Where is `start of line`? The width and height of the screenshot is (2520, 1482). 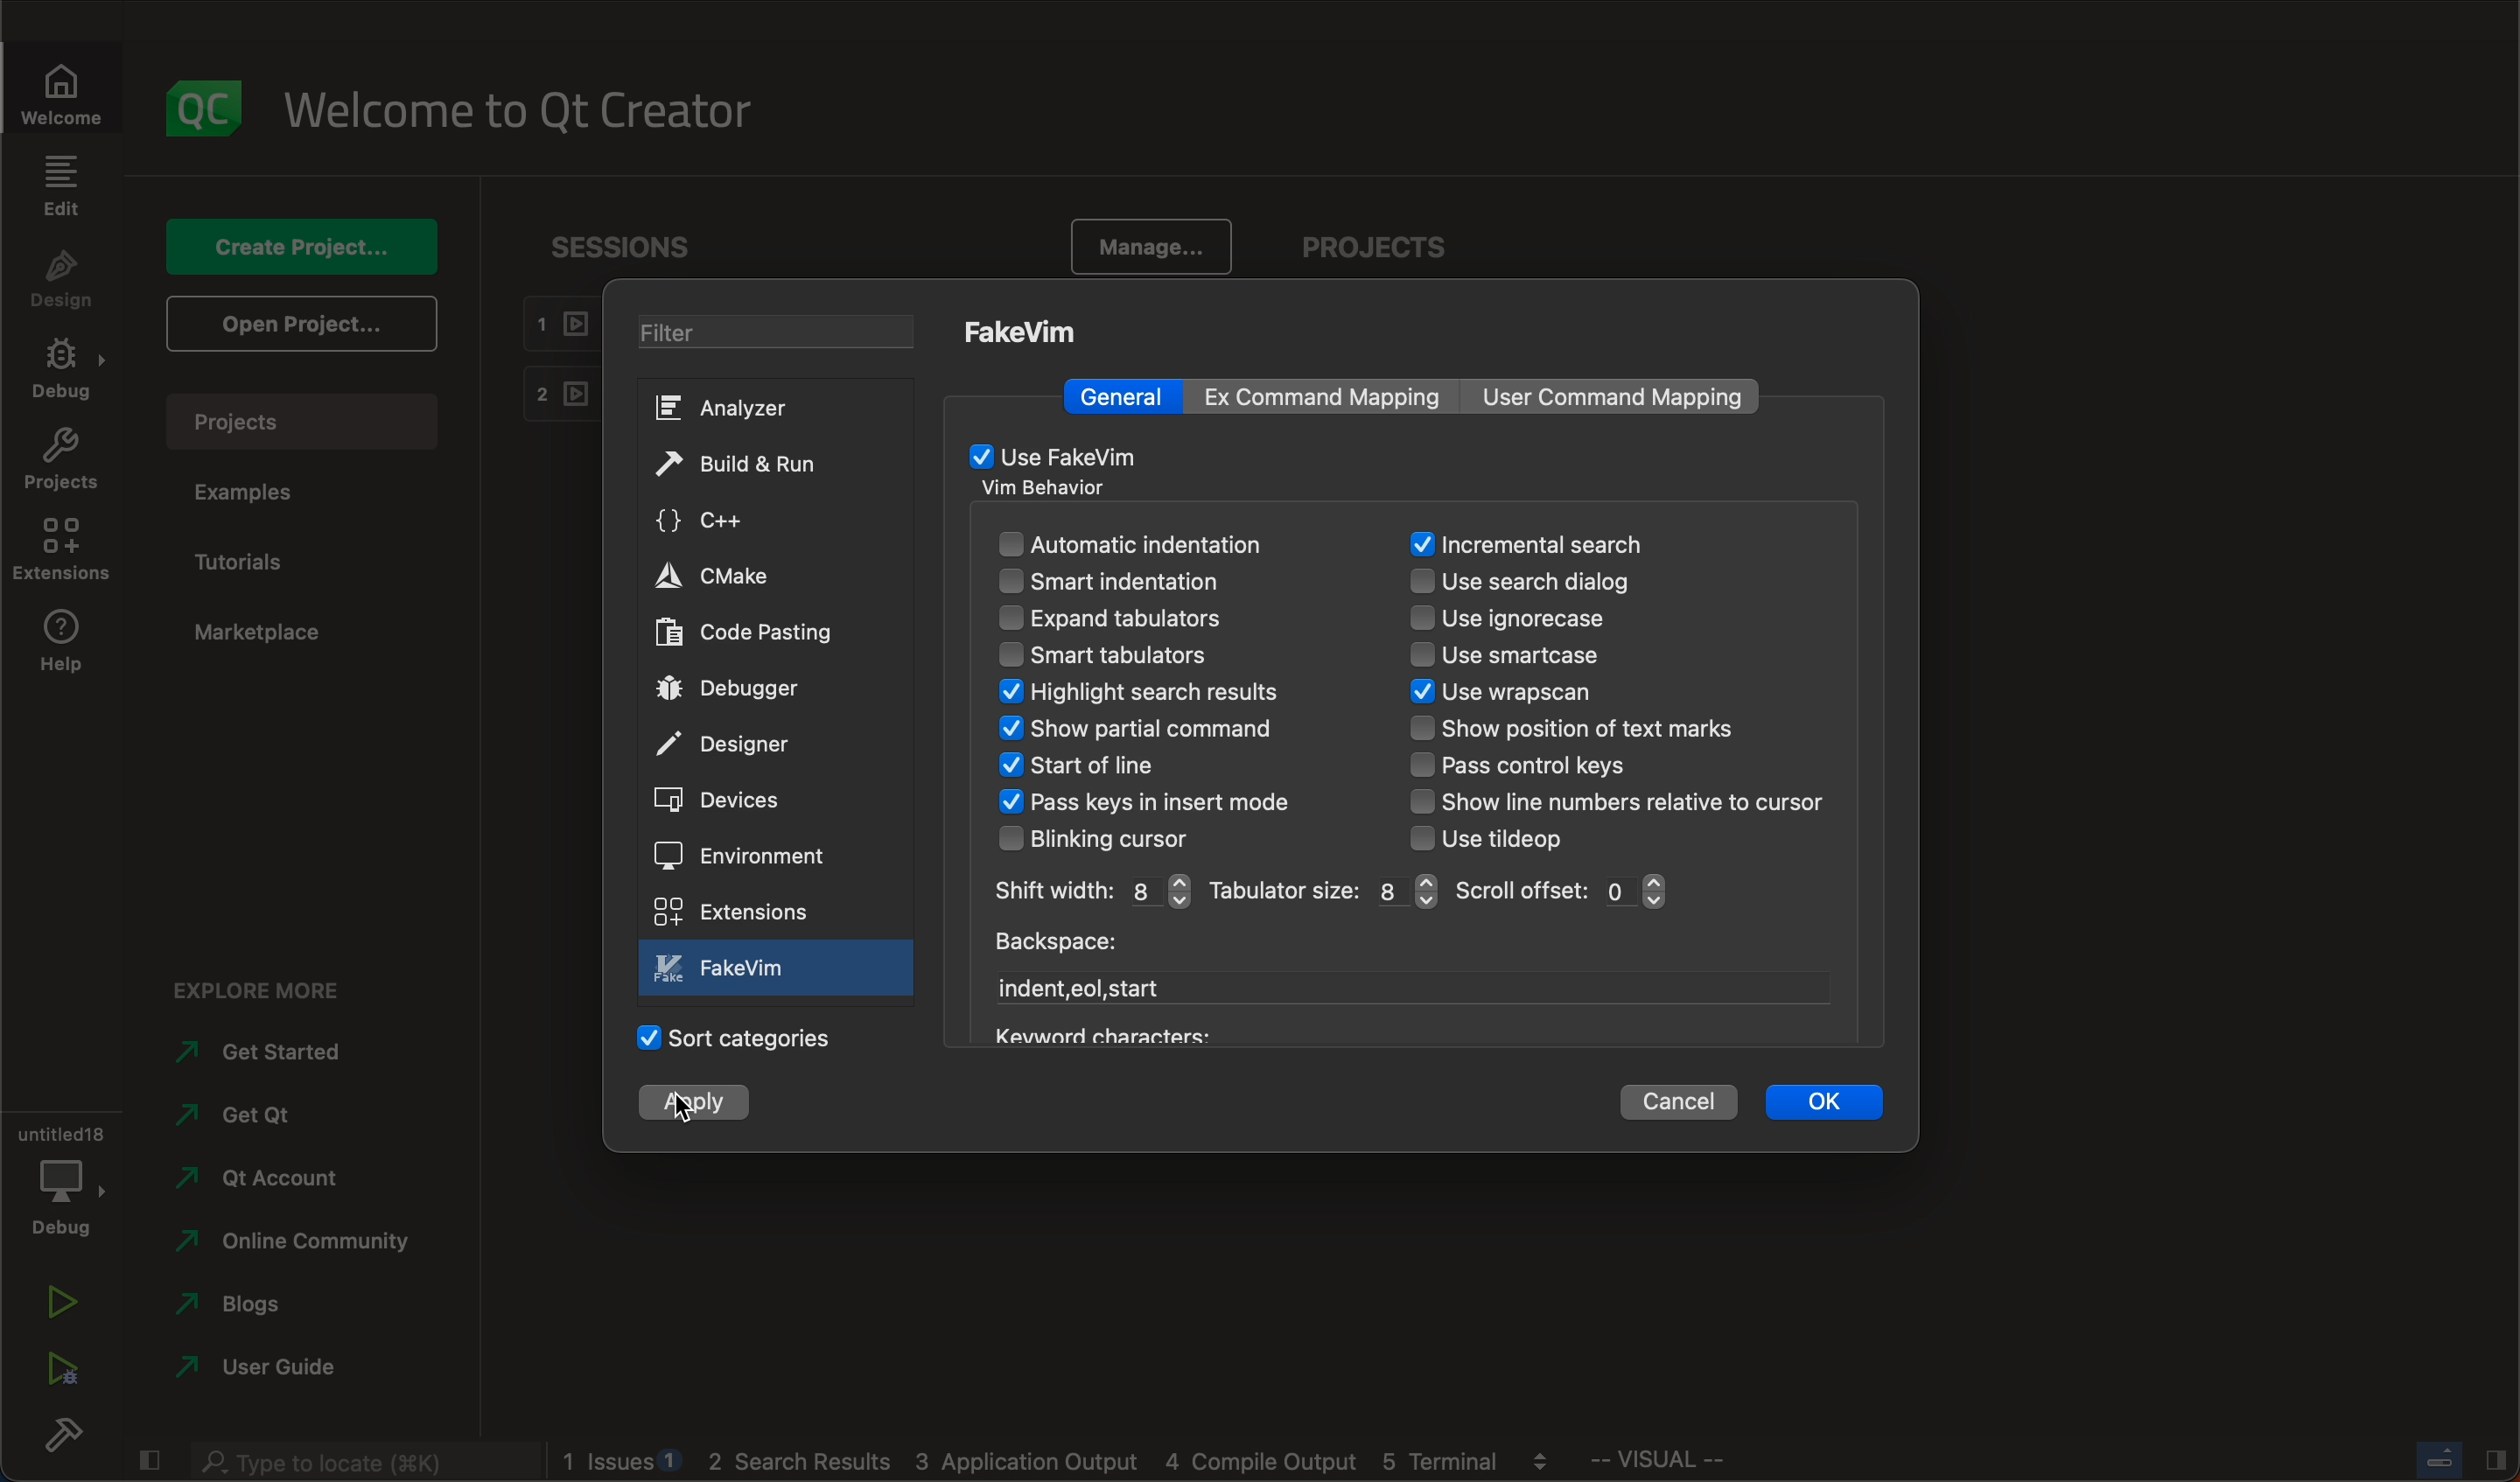 start of line is located at coordinates (1089, 766).